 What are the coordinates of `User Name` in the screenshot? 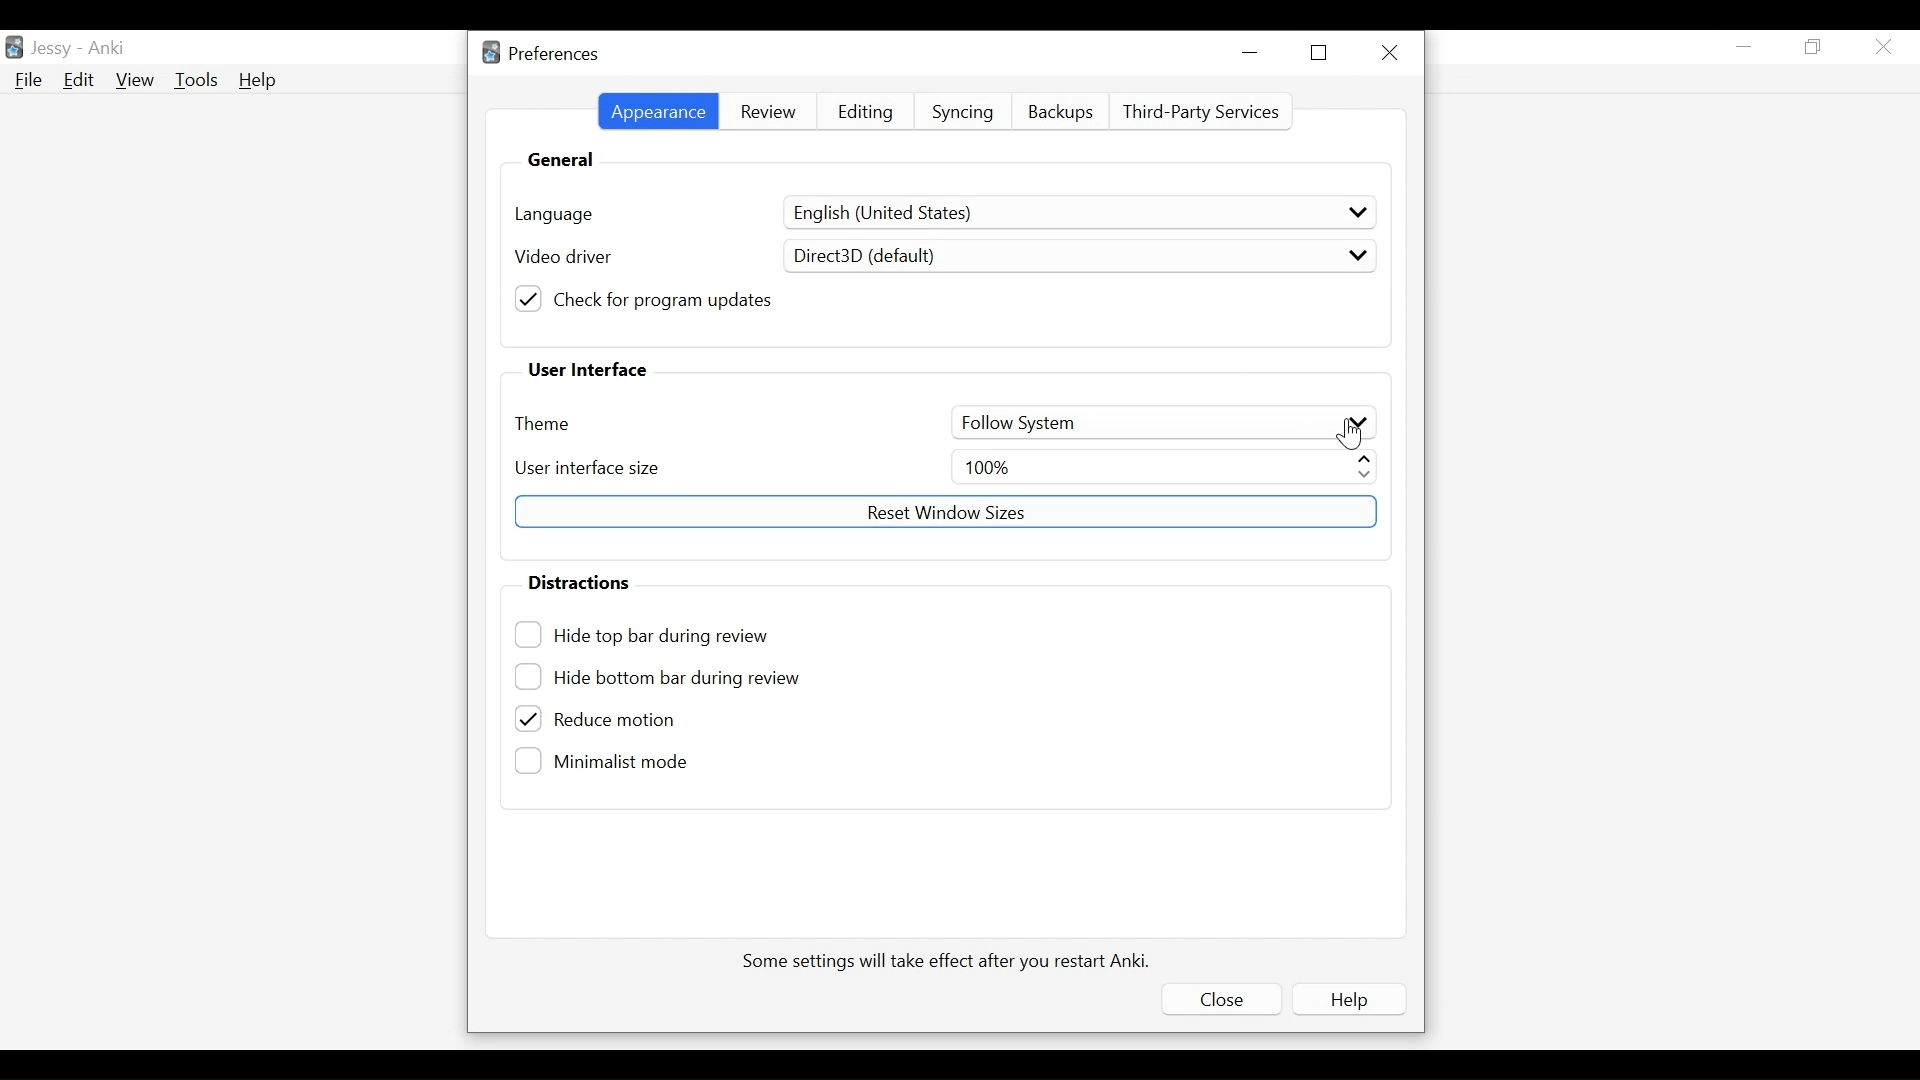 It's located at (55, 49).